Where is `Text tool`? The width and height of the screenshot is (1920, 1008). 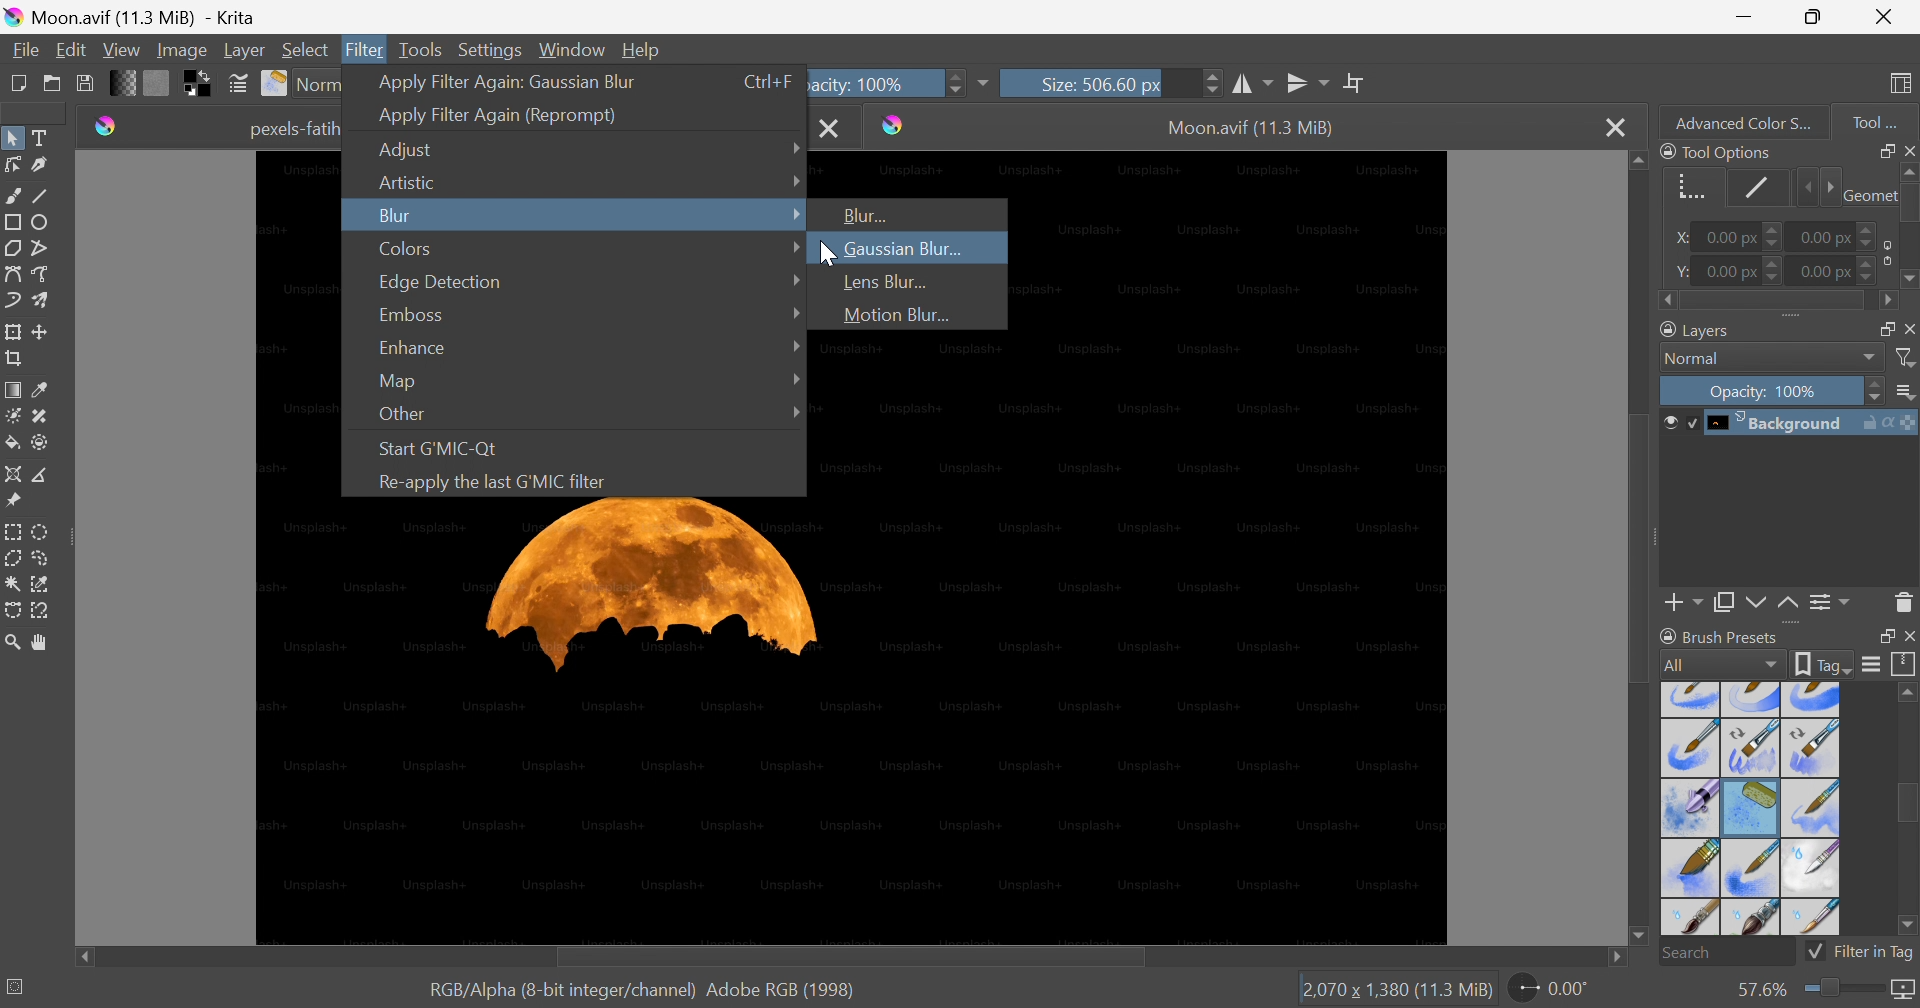 Text tool is located at coordinates (39, 137).